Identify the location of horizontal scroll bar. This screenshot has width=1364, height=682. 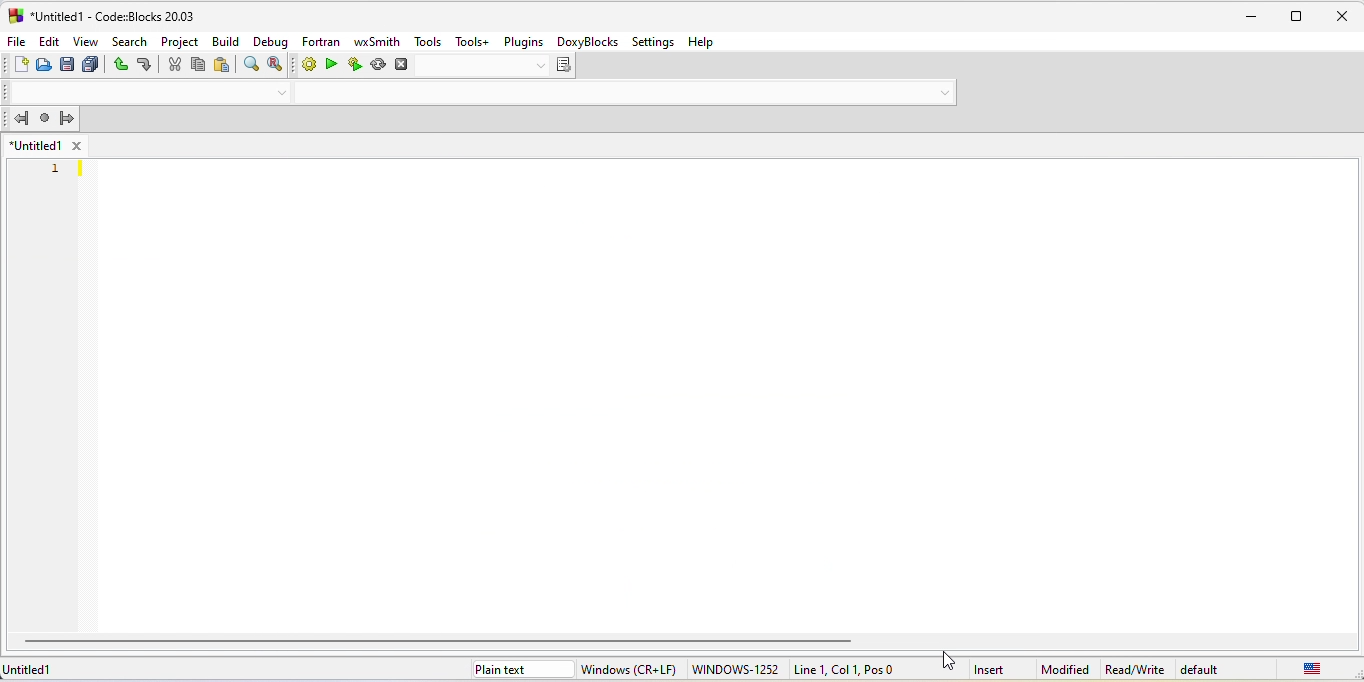
(441, 640).